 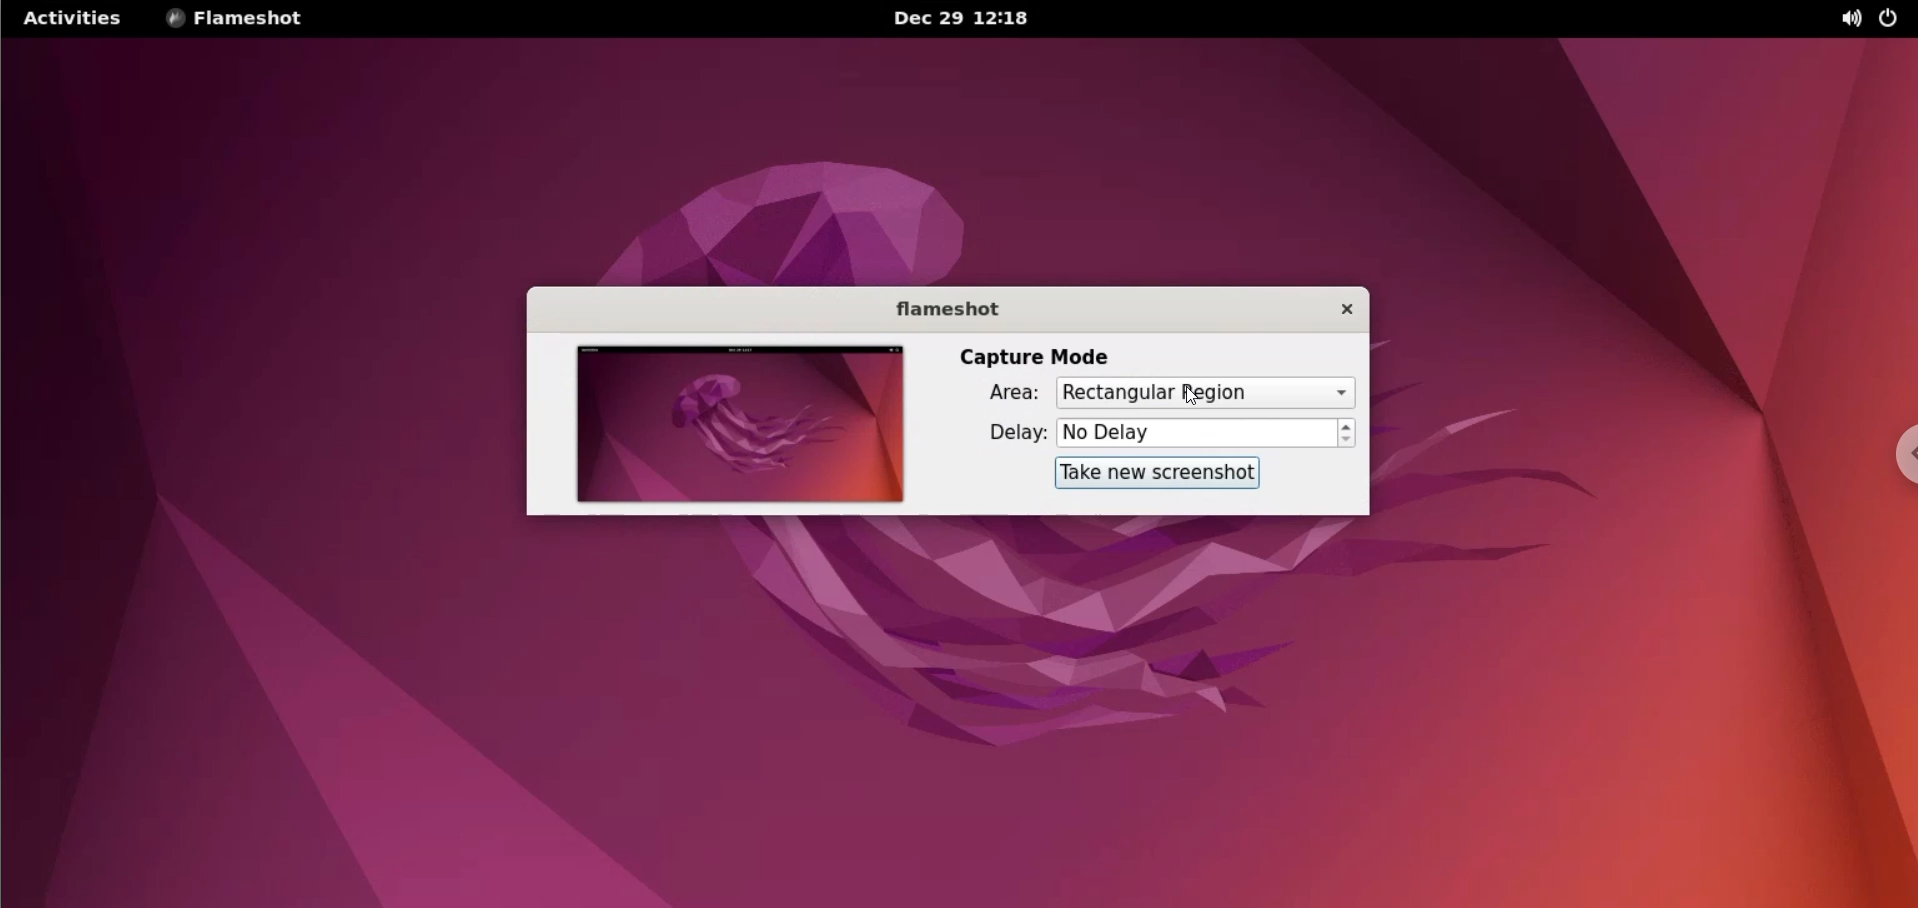 I want to click on sound options, so click(x=1849, y=21).